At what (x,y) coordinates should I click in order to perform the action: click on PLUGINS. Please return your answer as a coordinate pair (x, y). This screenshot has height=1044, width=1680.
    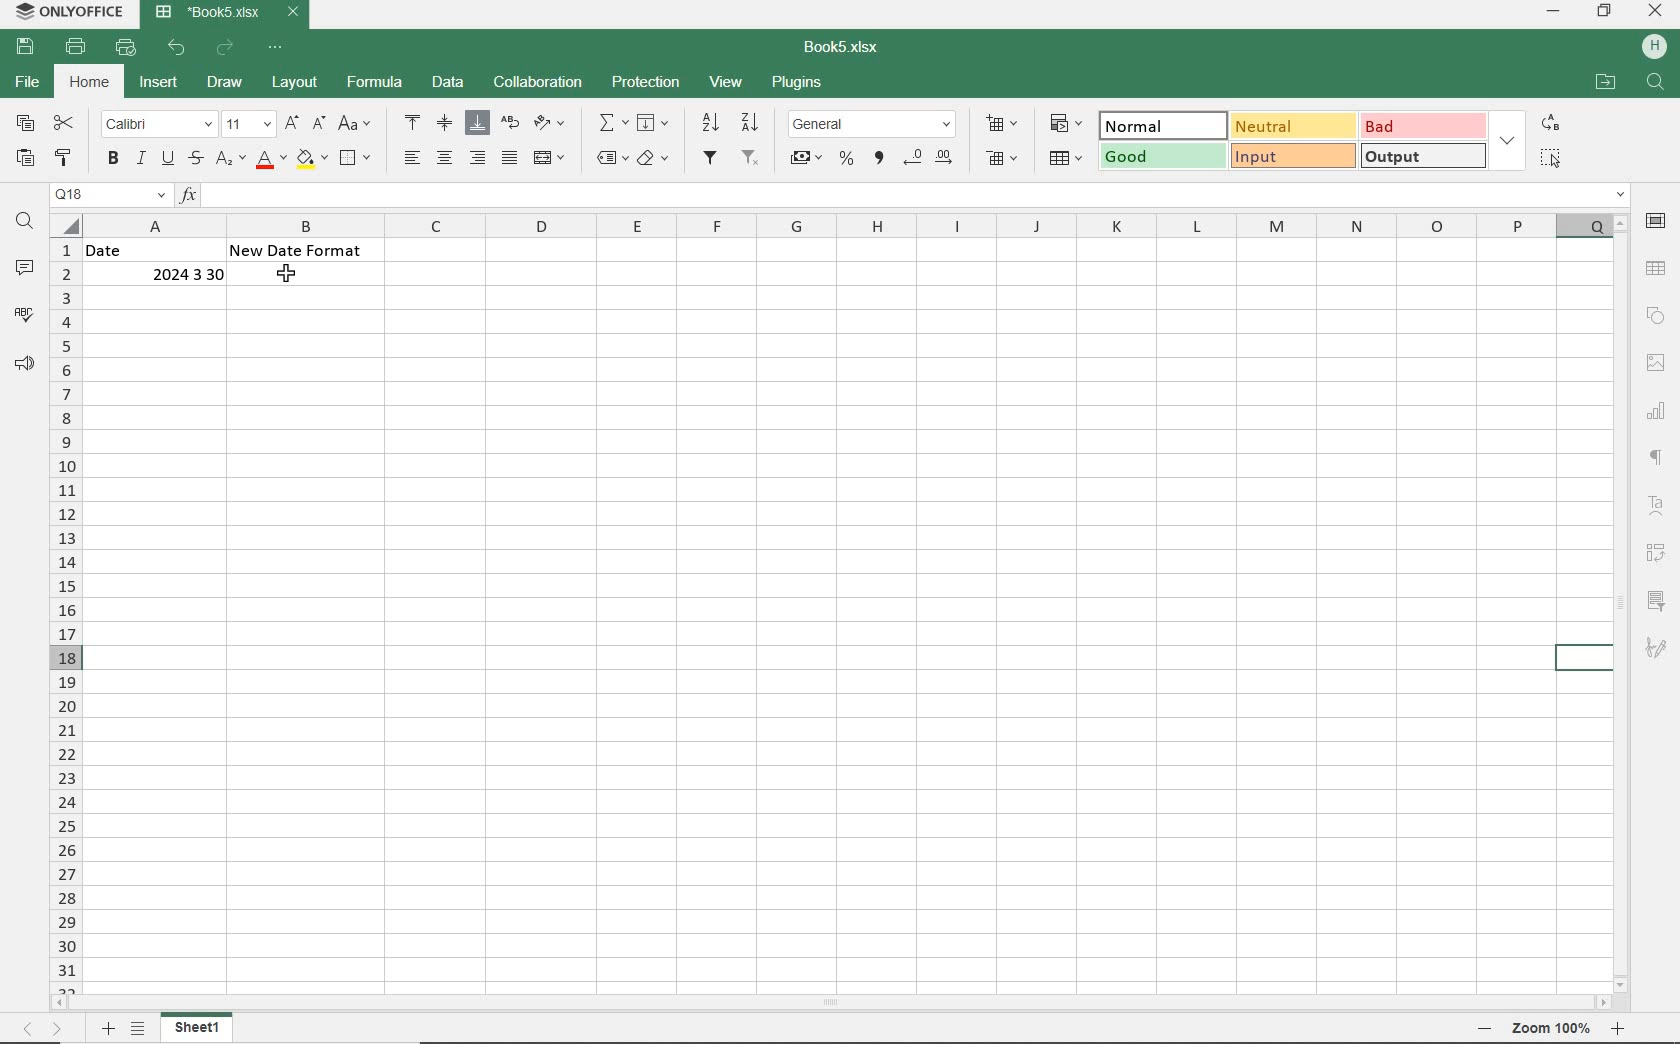
    Looking at the image, I should click on (796, 84).